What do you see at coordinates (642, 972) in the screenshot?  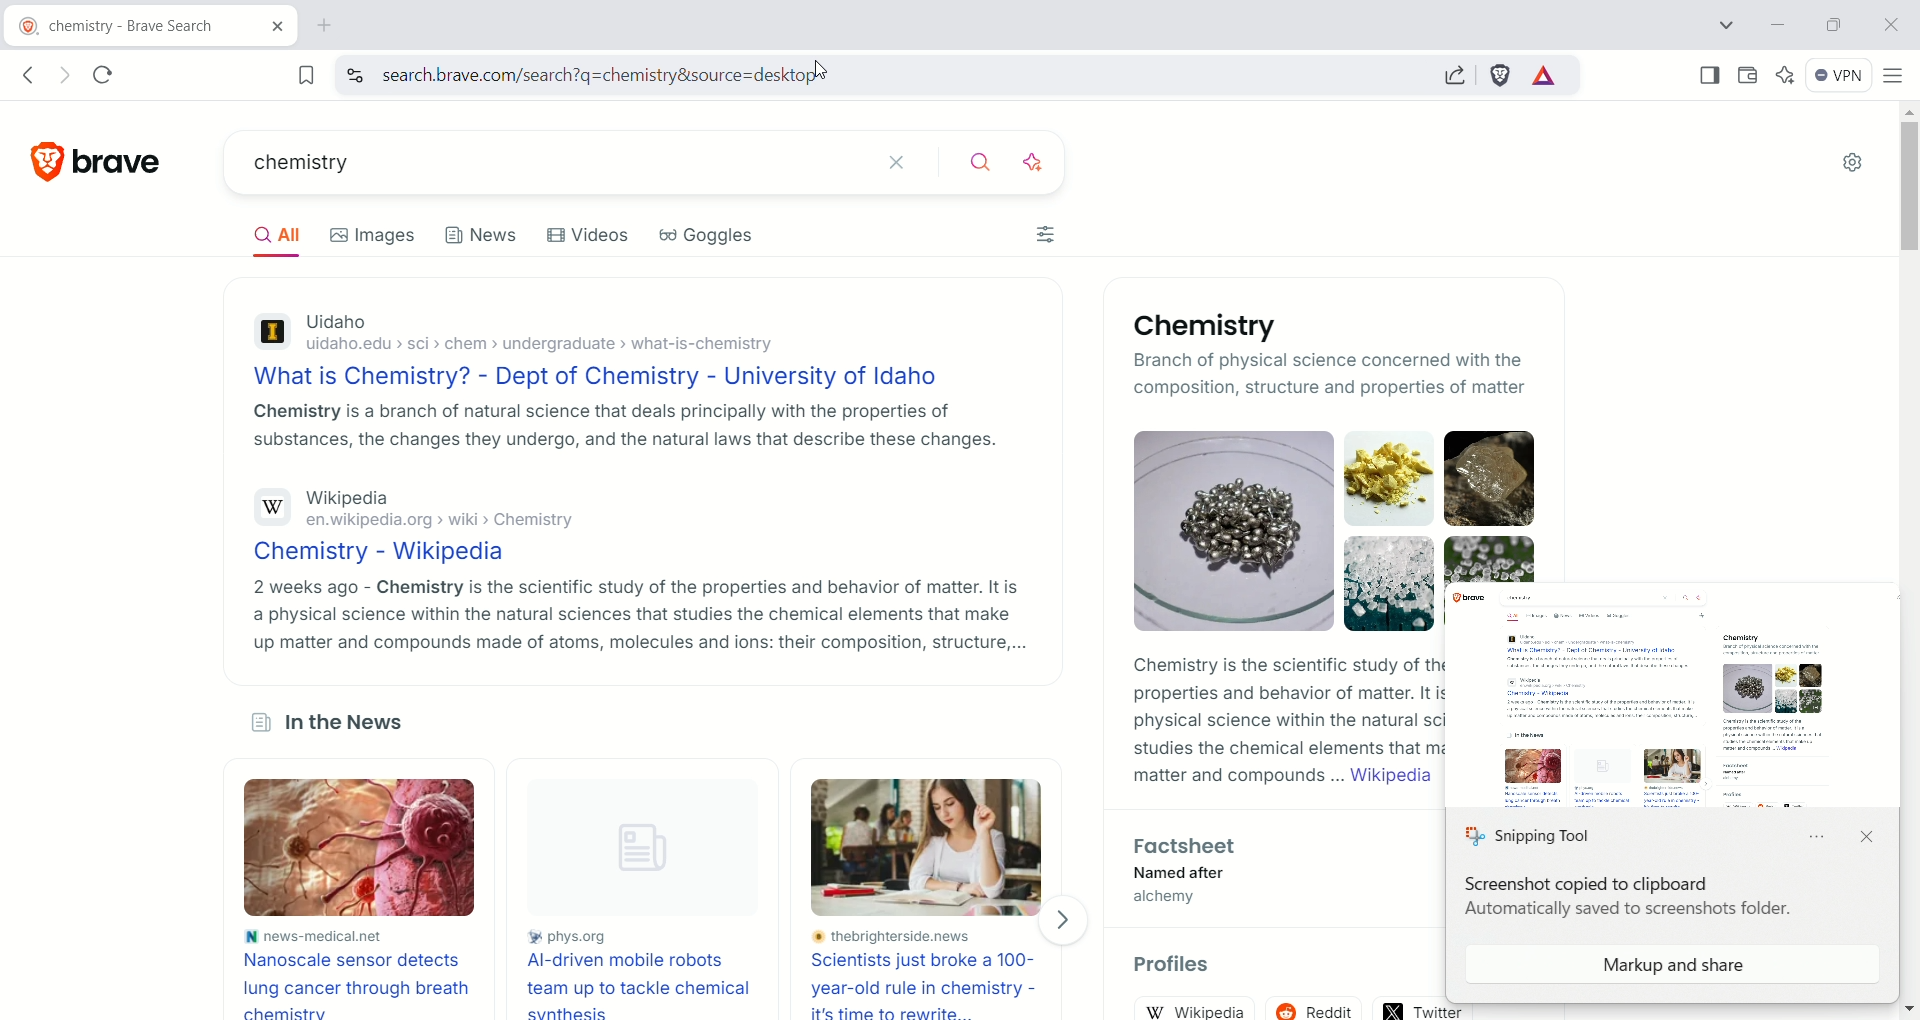 I see `phys.org AI-driven mobile robots team up to tackle chemical synthesis` at bounding box center [642, 972].